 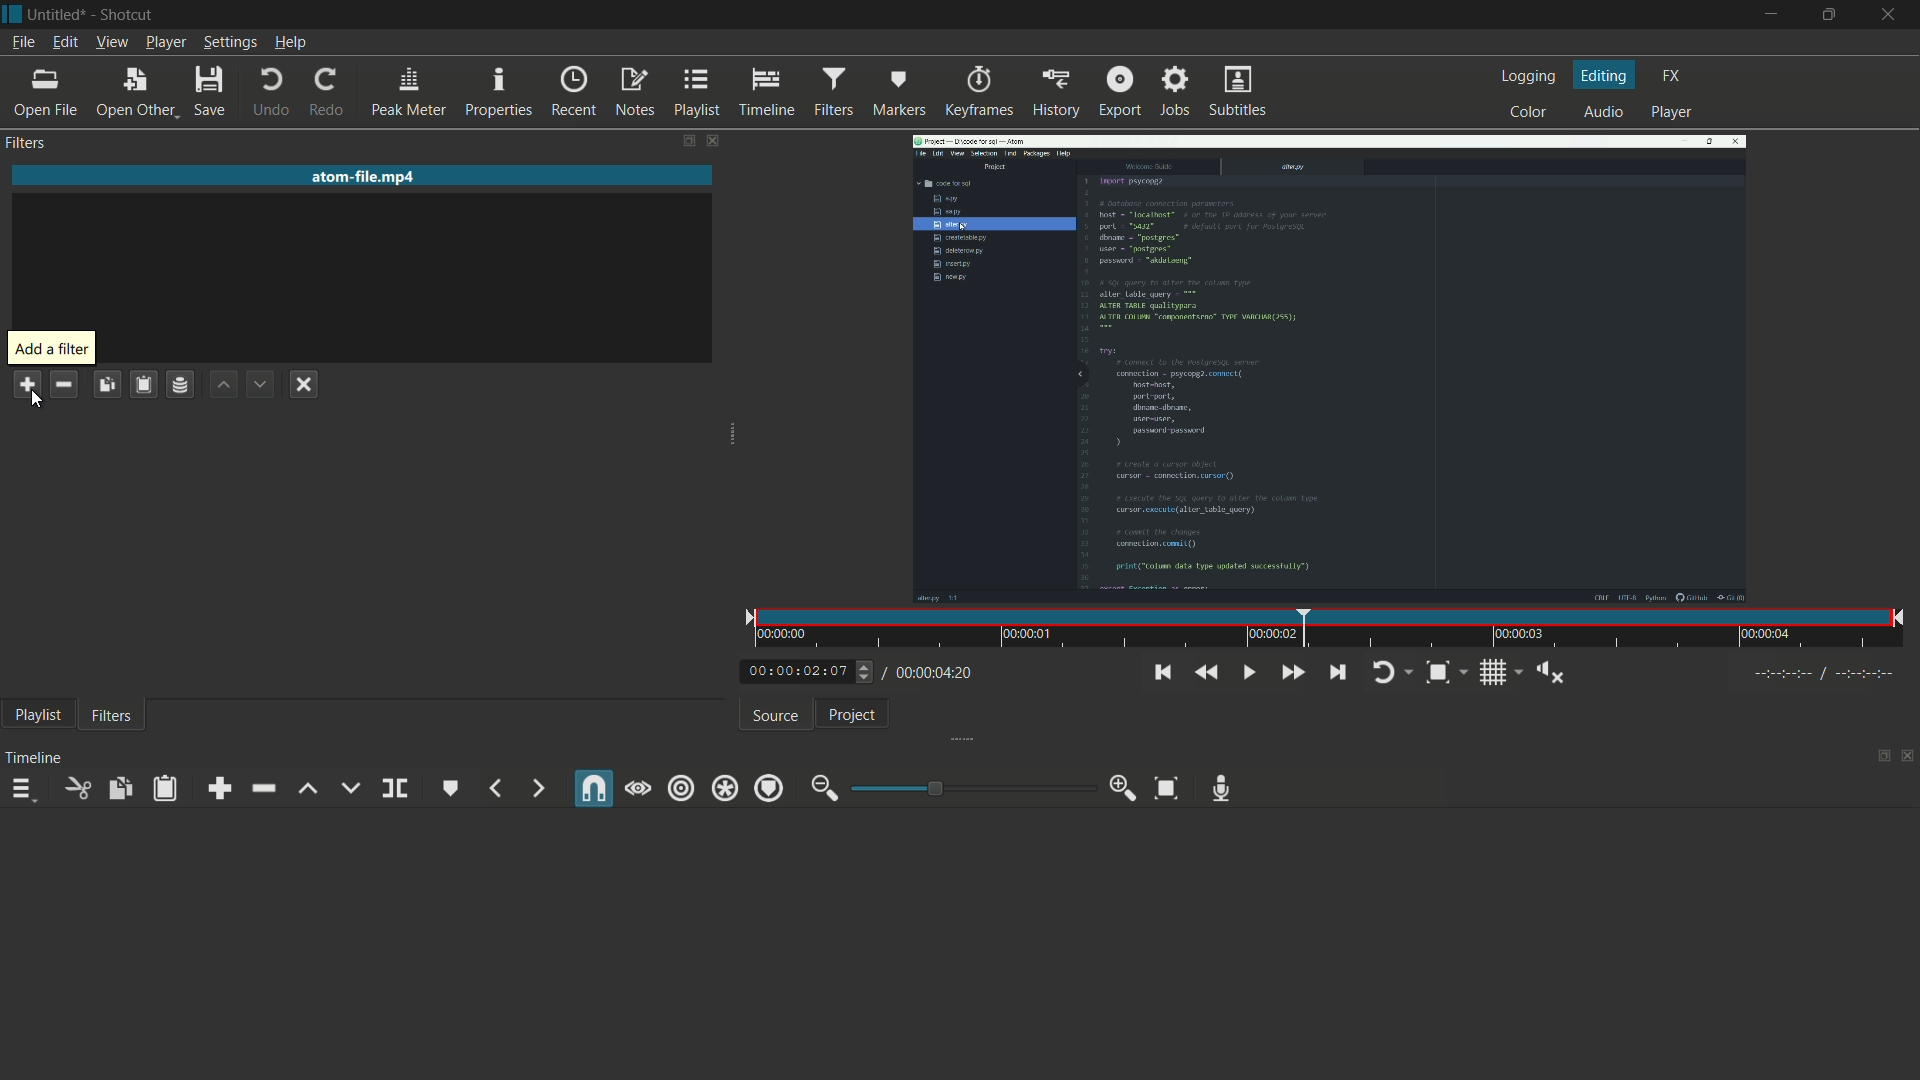 What do you see at coordinates (719, 142) in the screenshot?
I see `close filters` at bounding box center [719, 142].